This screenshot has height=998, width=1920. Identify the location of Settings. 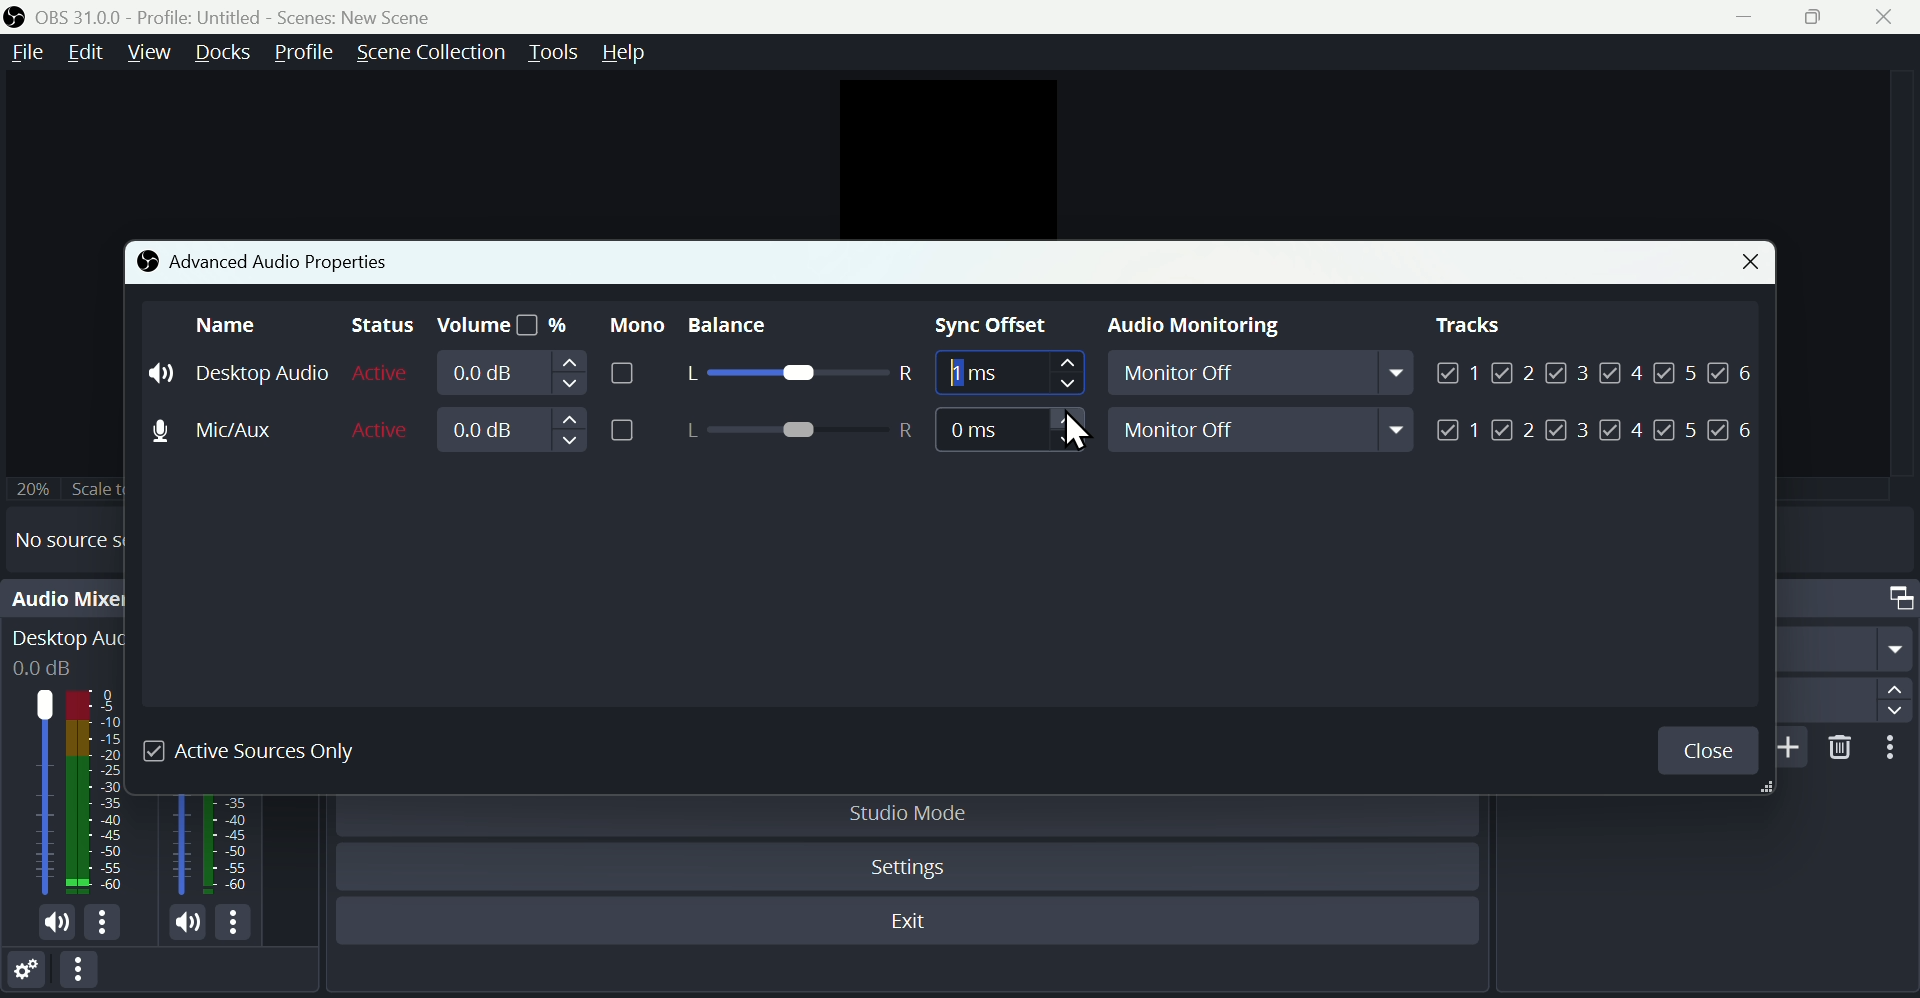
(26, 974).